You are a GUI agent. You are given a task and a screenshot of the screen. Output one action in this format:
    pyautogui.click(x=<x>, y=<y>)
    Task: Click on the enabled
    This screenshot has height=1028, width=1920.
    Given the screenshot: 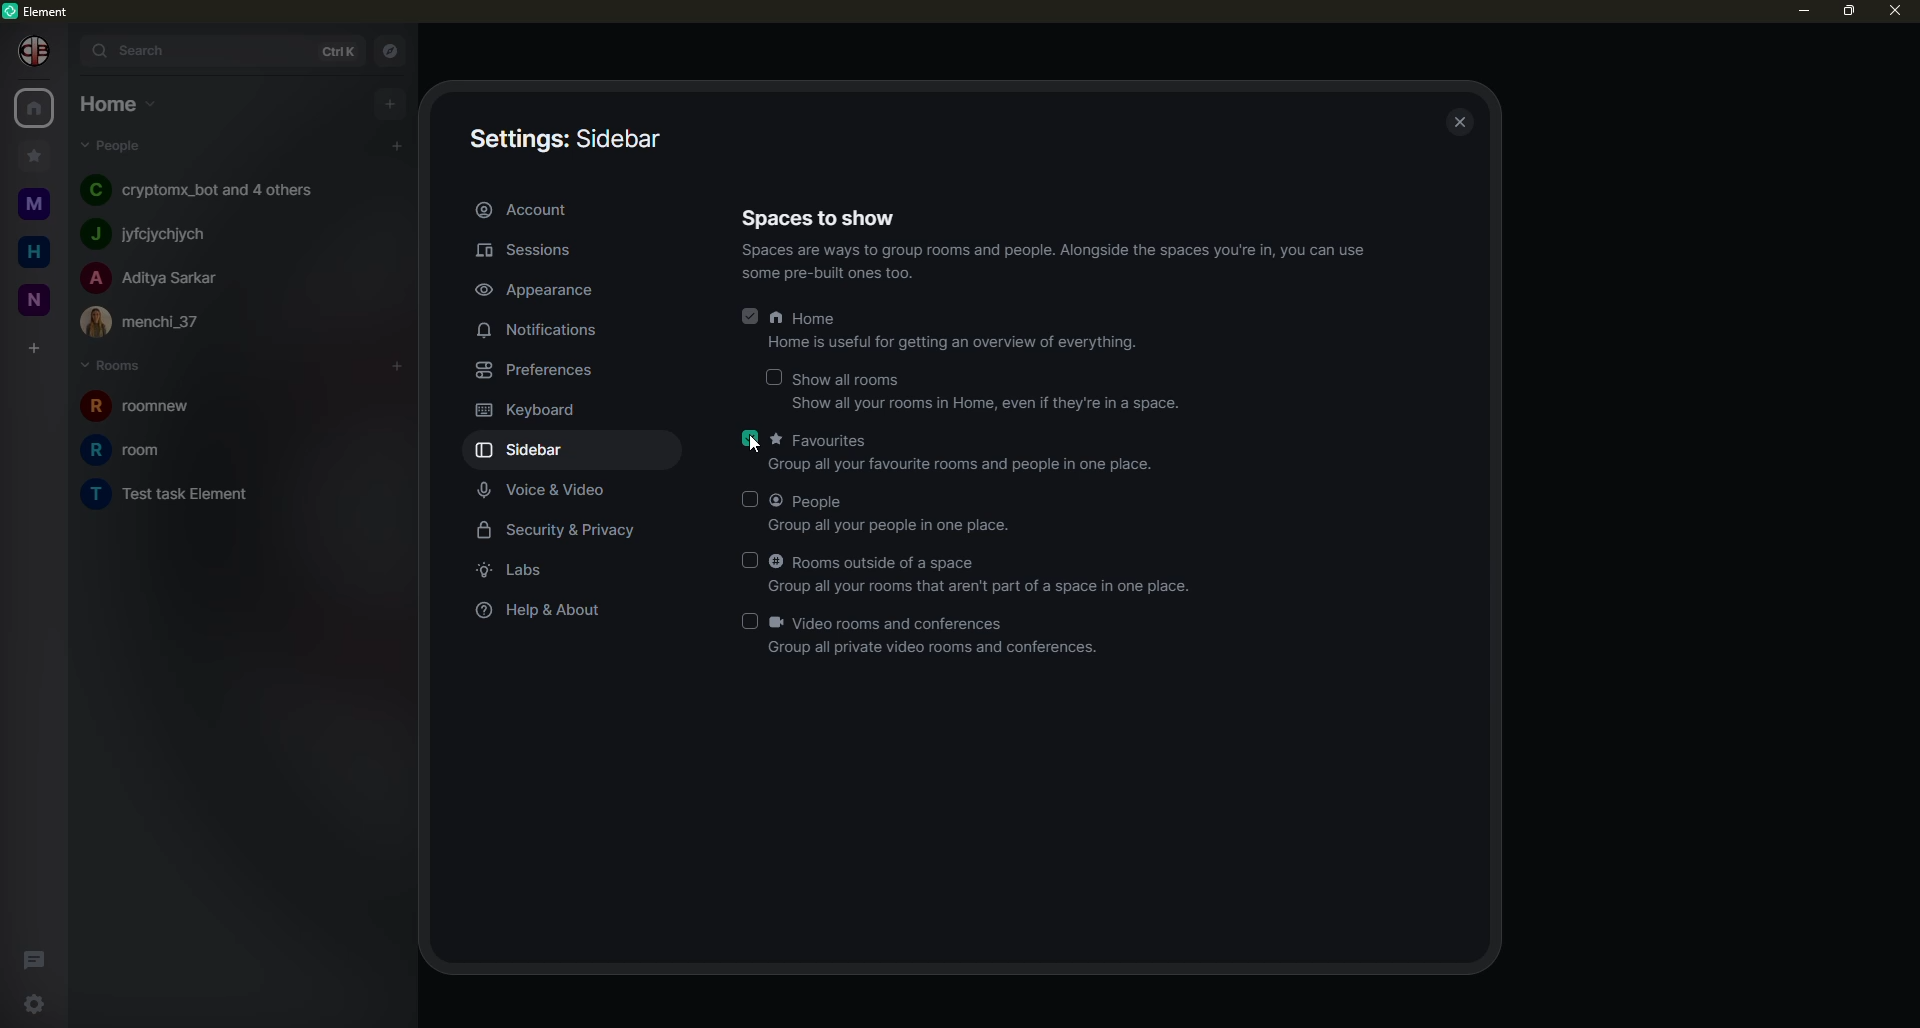 What is the action you would take?
    pyautogui.click(x=748, y=322)
    